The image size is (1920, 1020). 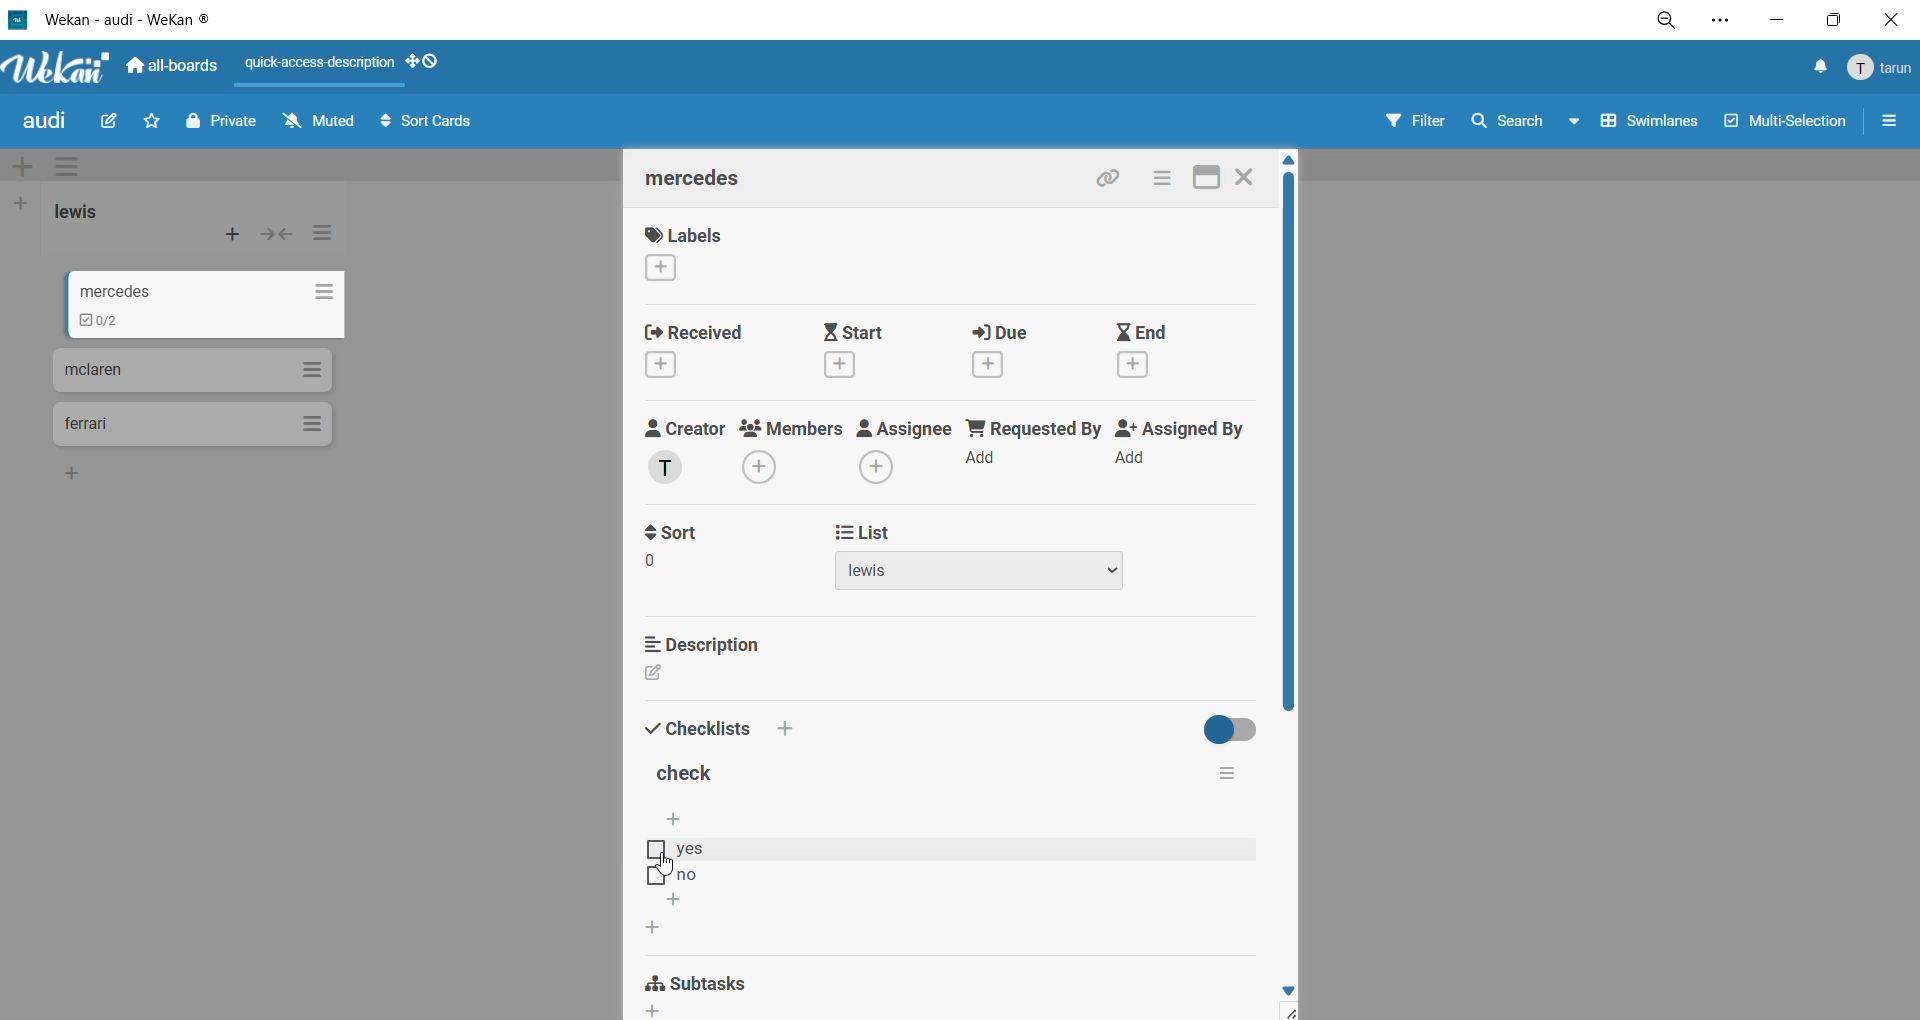 I want to click on notifications, so click(x=1812, y=71).